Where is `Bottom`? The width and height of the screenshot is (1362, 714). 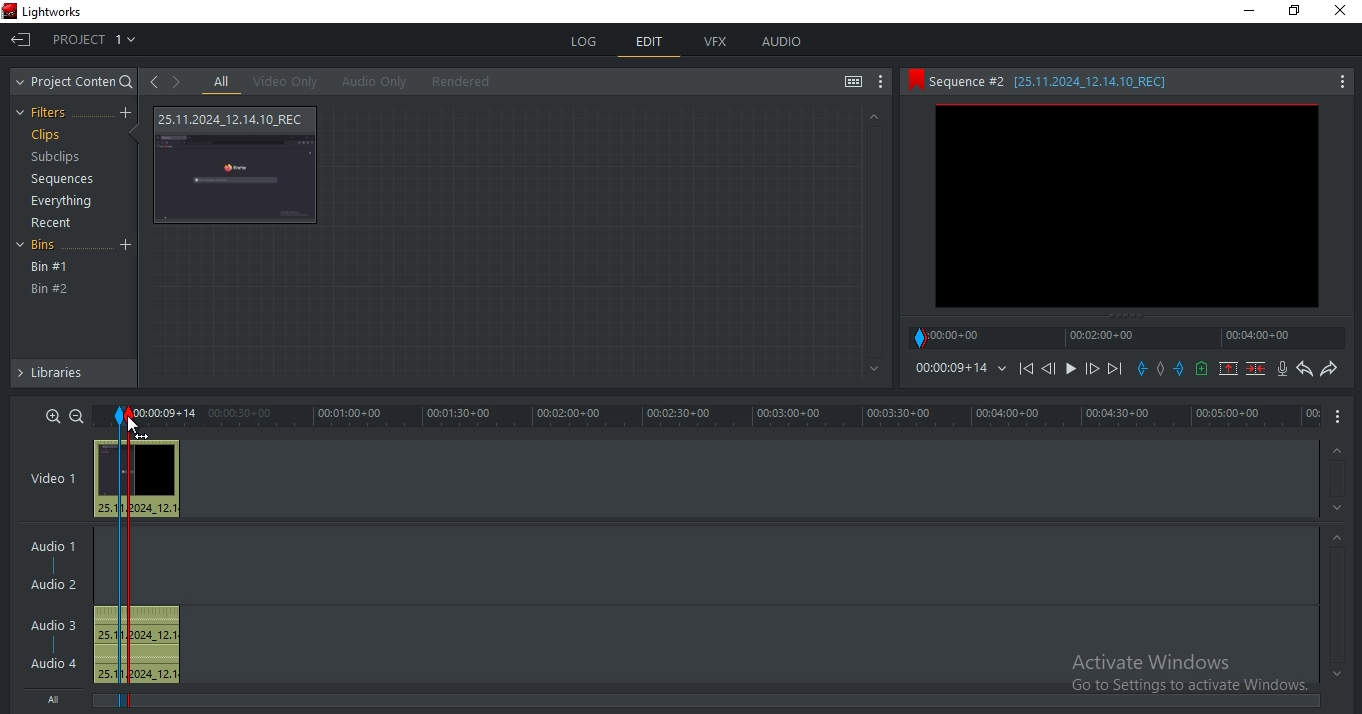 Bottom is located at coordinates (1334, 674).